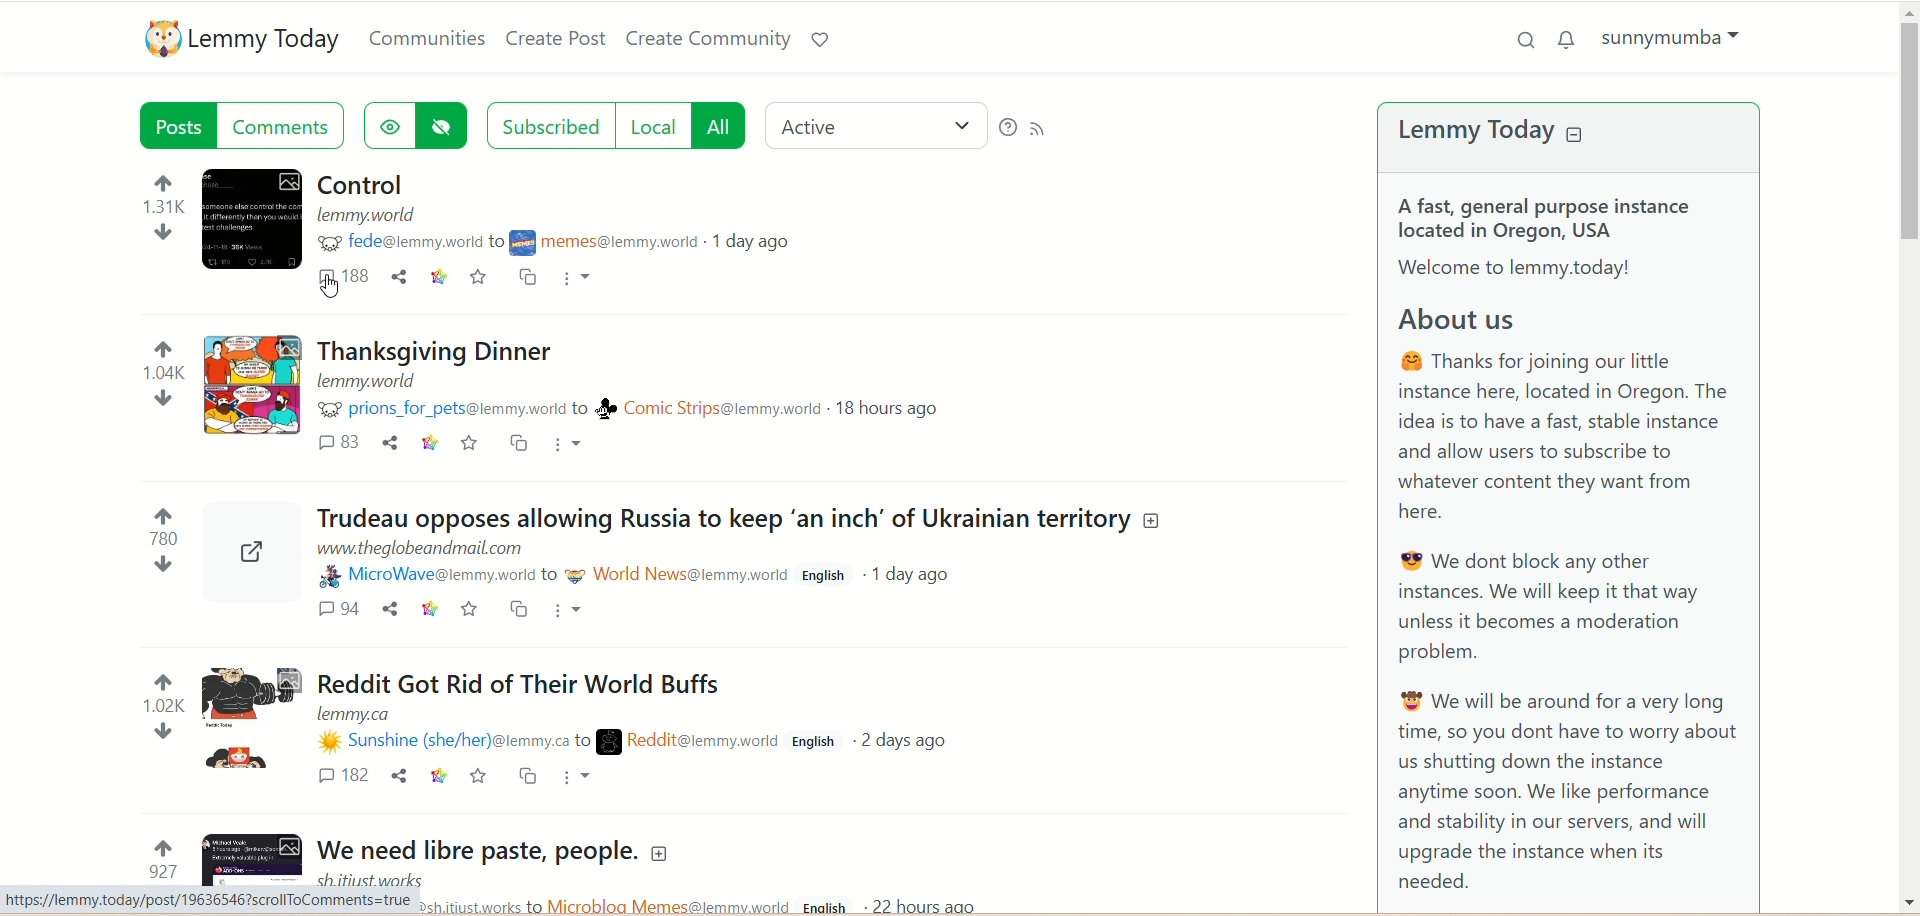 This screenshot has height=916, width=1920. I want to click on Expand the post with the image details, so click(251, 711).